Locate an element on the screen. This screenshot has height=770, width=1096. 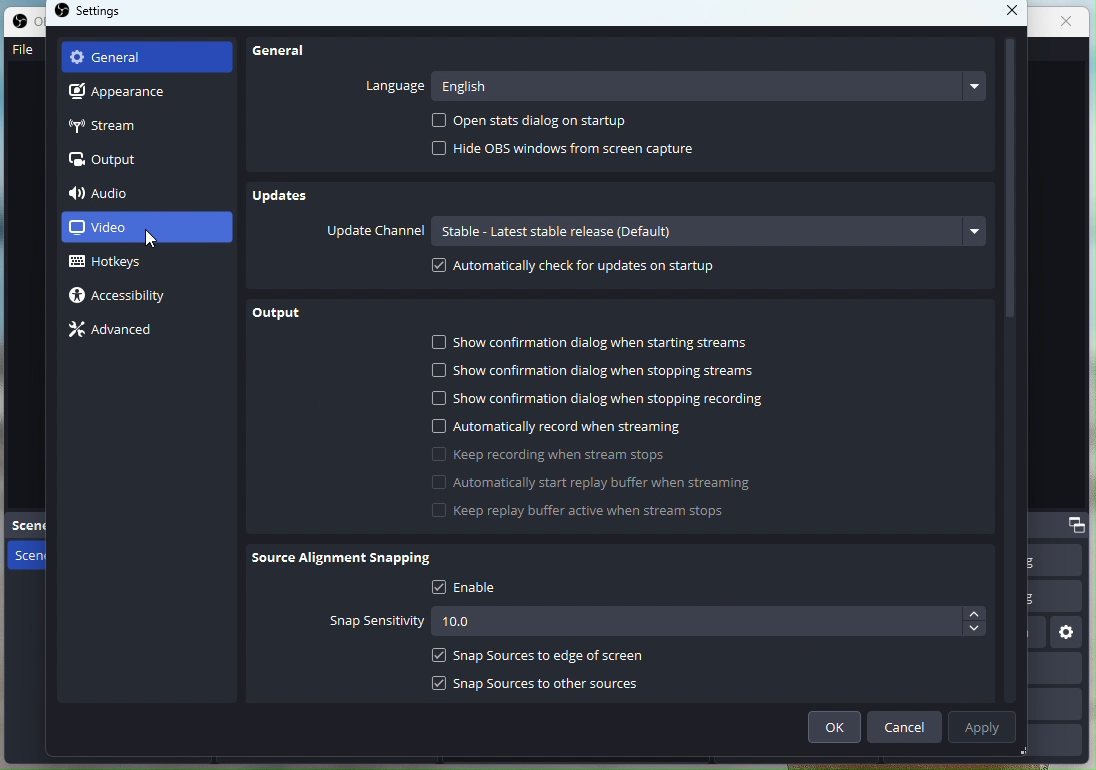
Show confirmation dialog when starting streams is located at coordinates (591, 345).